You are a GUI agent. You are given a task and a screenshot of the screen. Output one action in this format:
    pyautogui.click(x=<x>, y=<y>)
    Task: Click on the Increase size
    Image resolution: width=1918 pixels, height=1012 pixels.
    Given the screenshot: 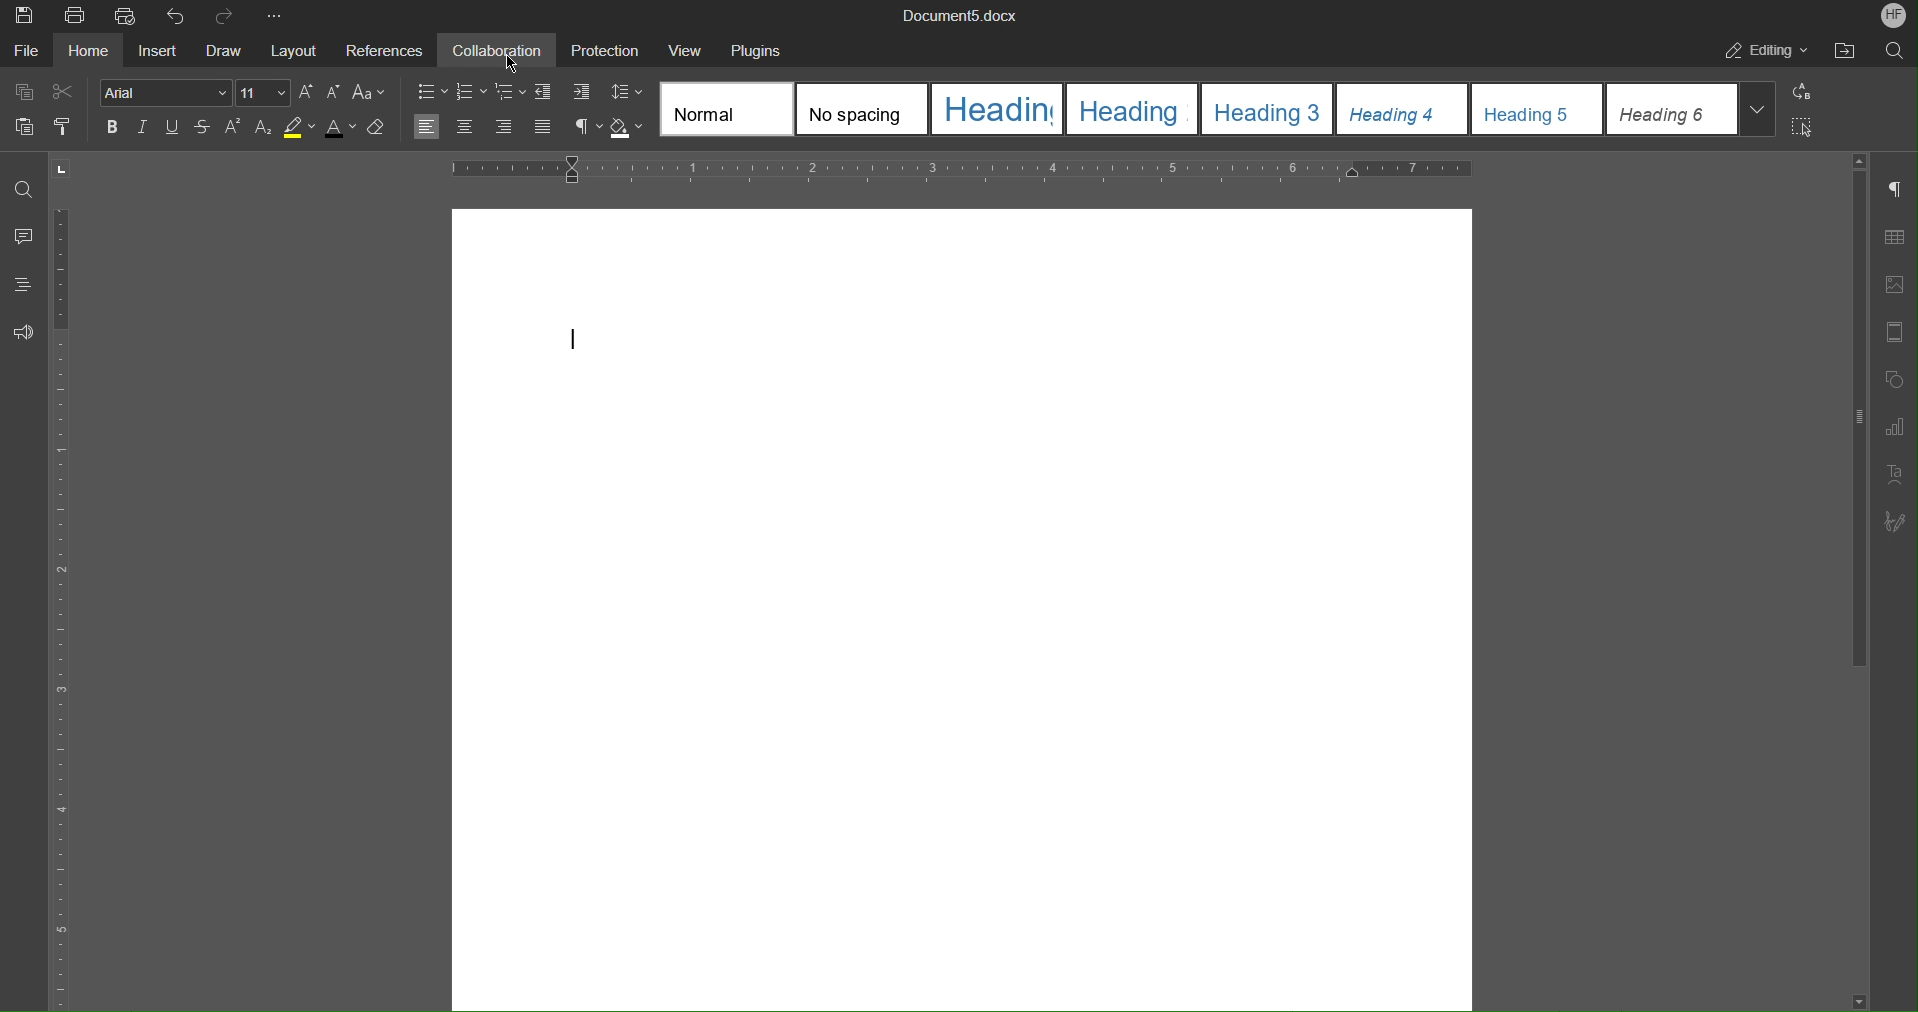 What is the action you would take?
    pyautogui.click(x=303, y=93)
    